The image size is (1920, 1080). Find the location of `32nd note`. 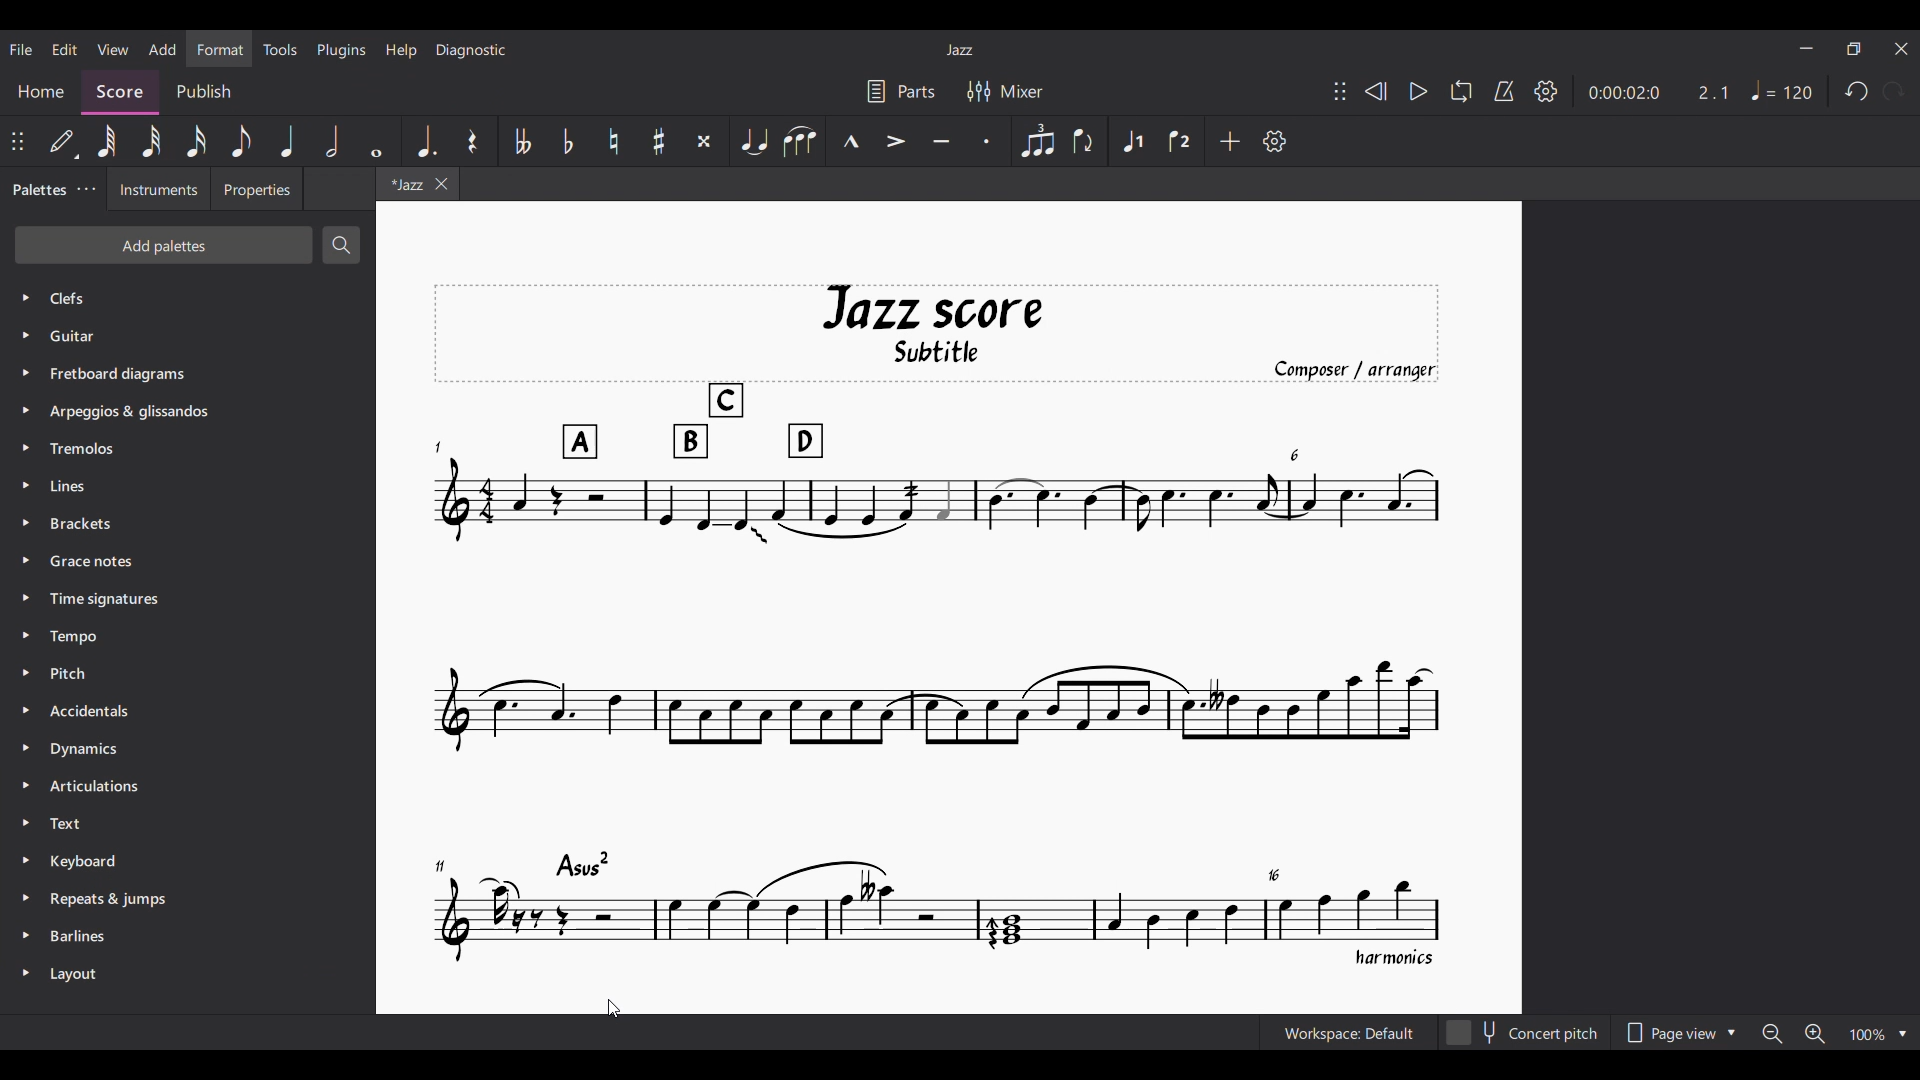

32nd note is located at coordinates (151, 141).